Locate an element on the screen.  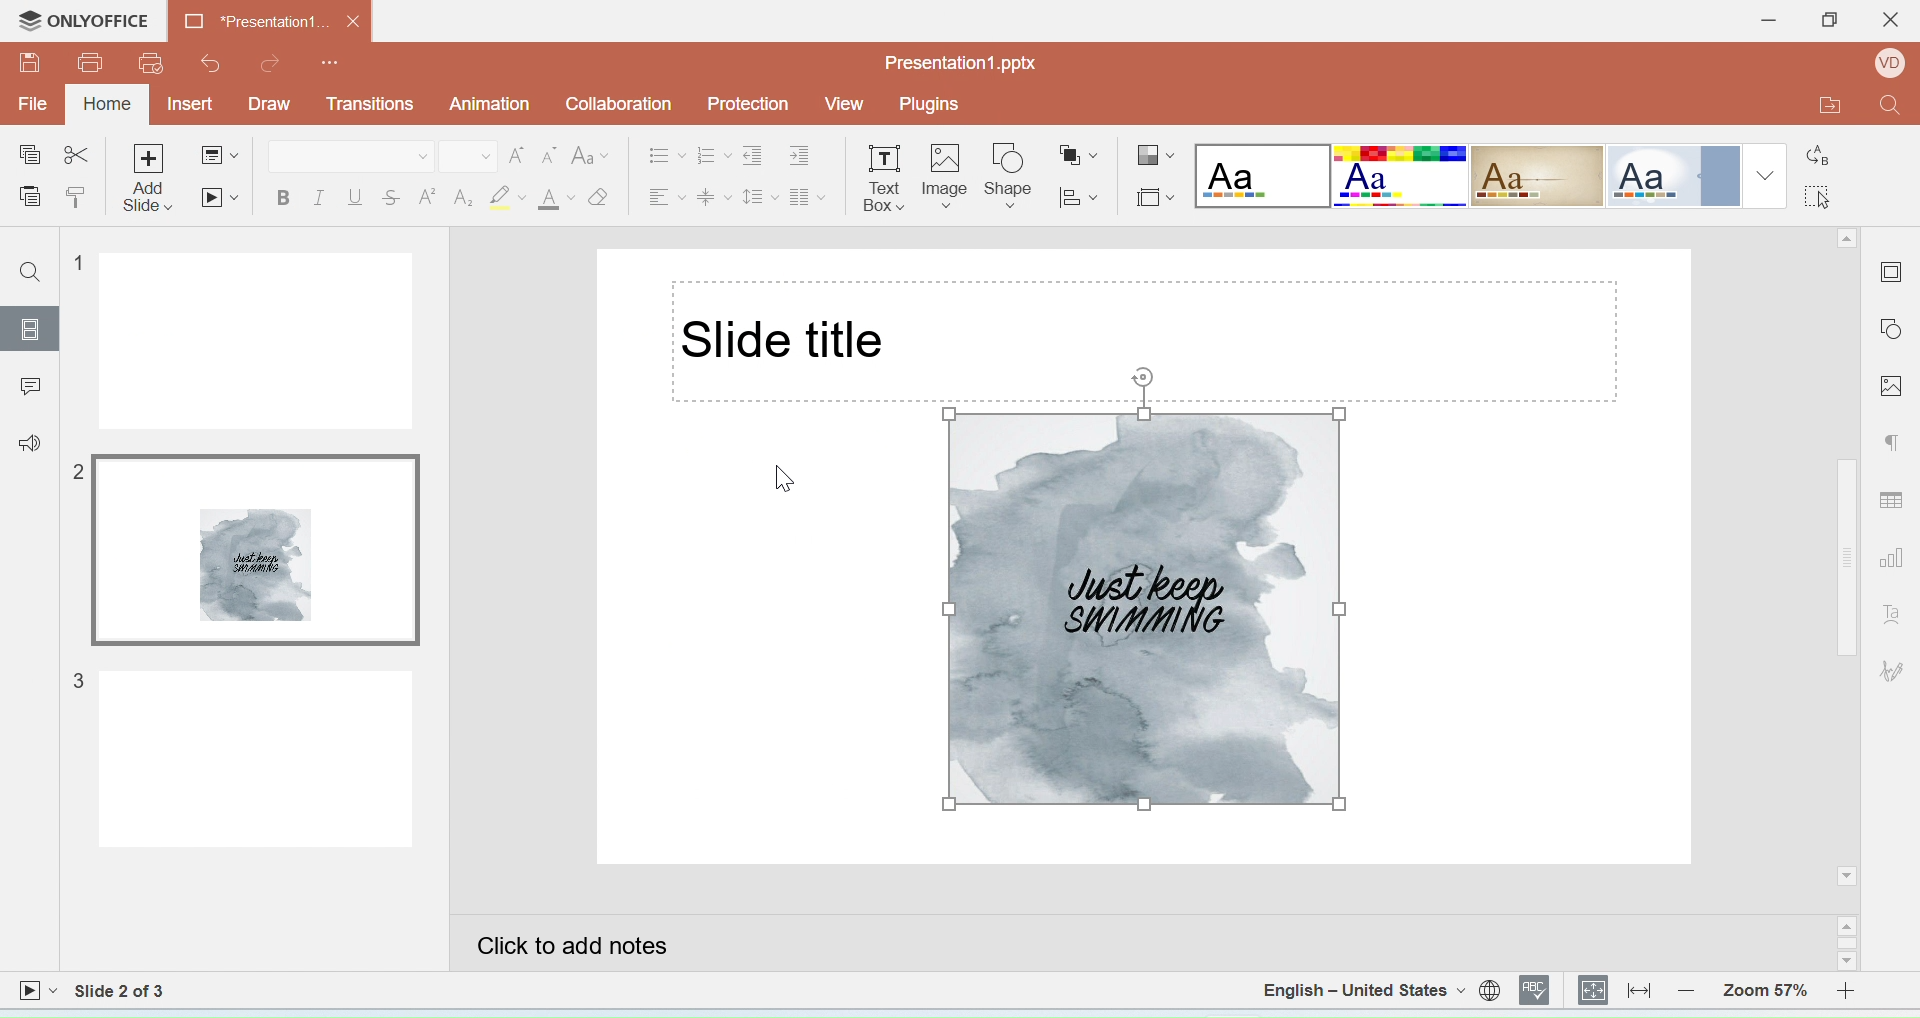
Clear style is located at coordinates (600, 197).